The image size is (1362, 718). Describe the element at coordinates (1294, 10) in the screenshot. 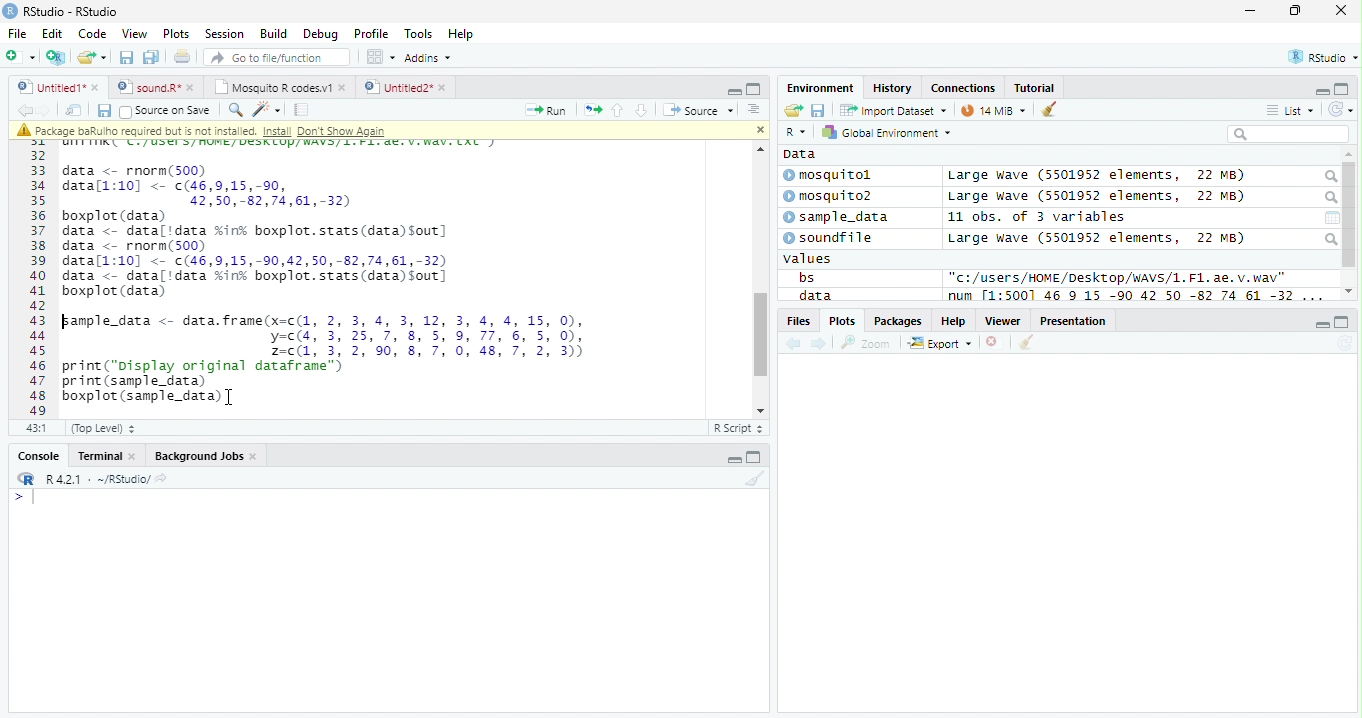

I see `maximize` at that location.